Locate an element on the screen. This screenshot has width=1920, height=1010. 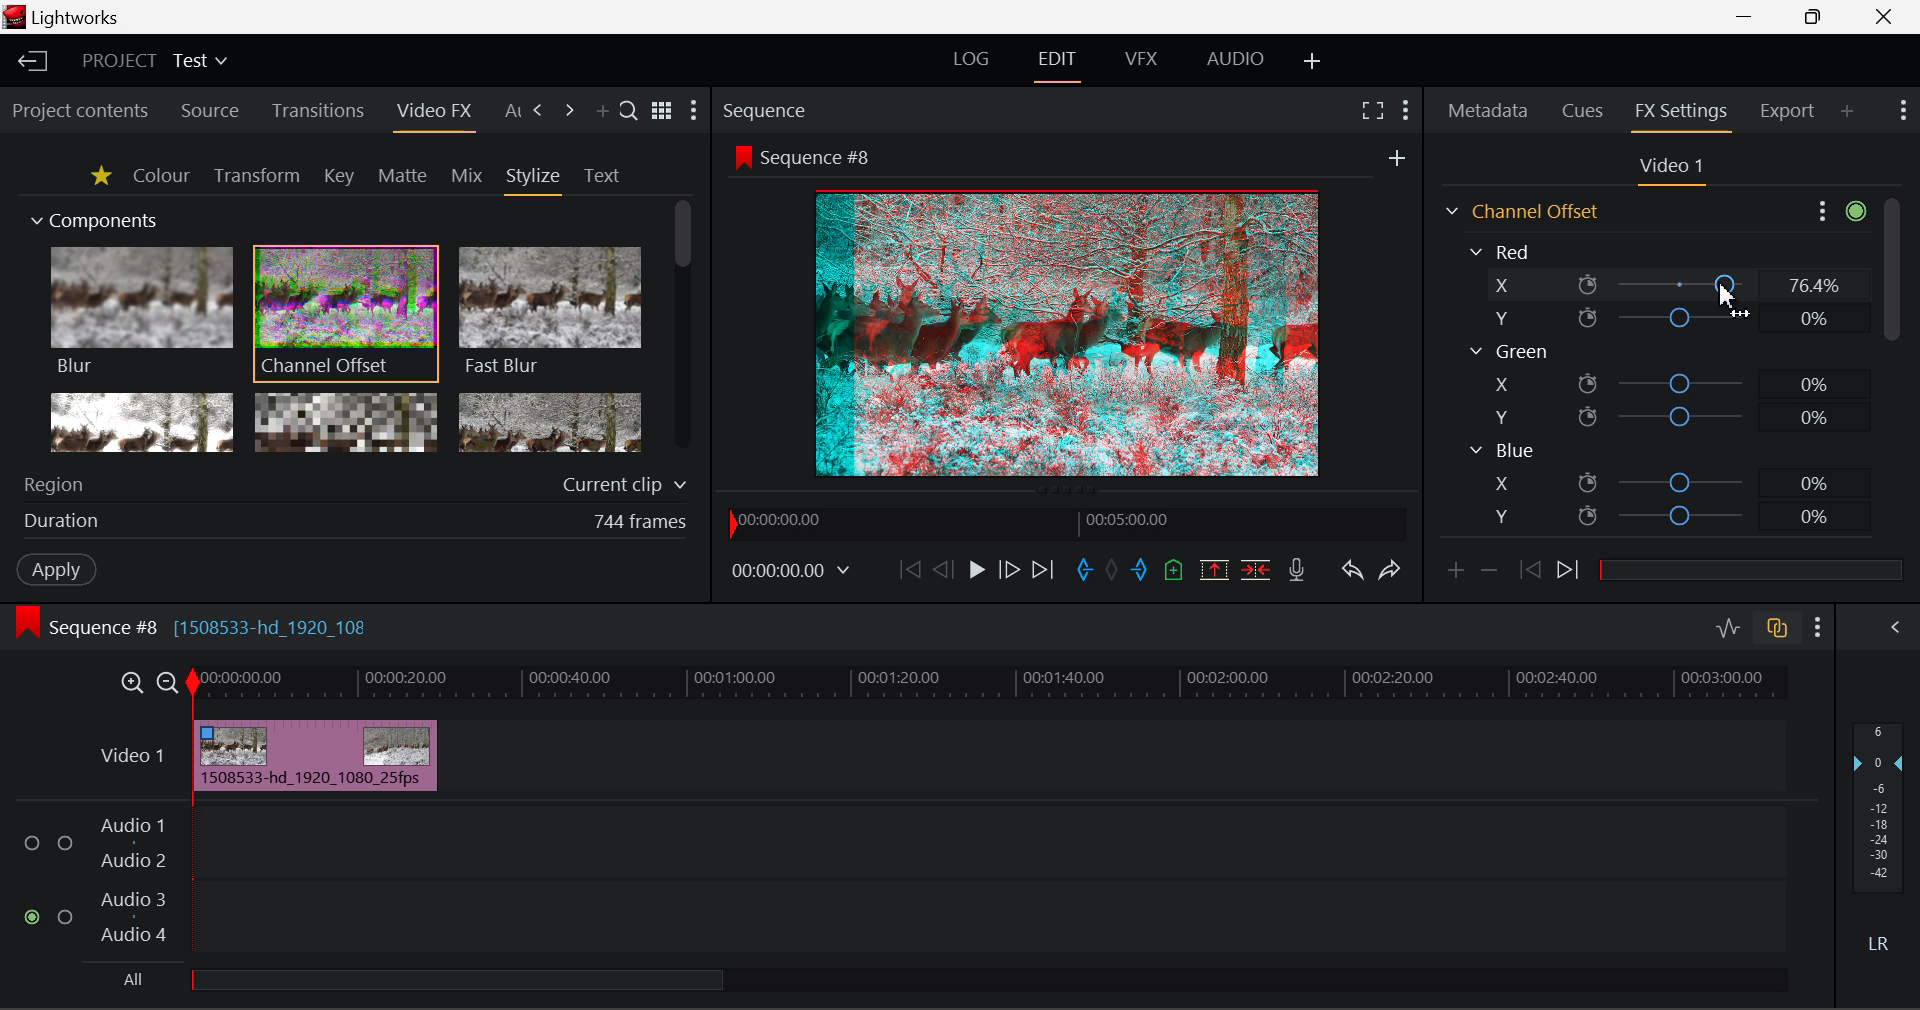
Export is located at coordinates (1788, 111).